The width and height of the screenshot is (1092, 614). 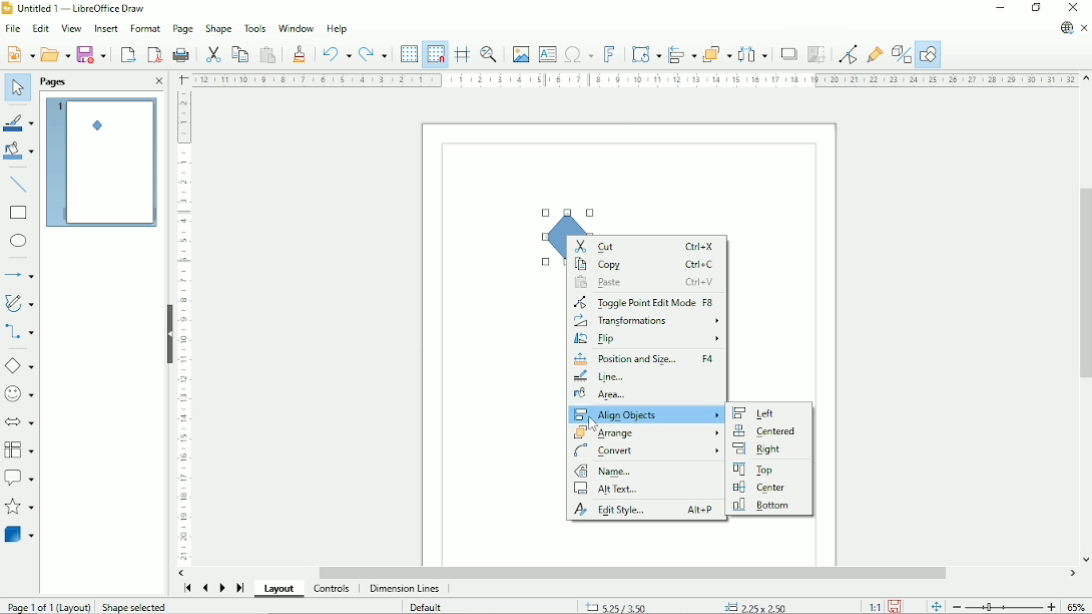 What do you see at coordinates (19, 537) in the screenshot?
I see `3D objects` at bounding box center [19, 537].